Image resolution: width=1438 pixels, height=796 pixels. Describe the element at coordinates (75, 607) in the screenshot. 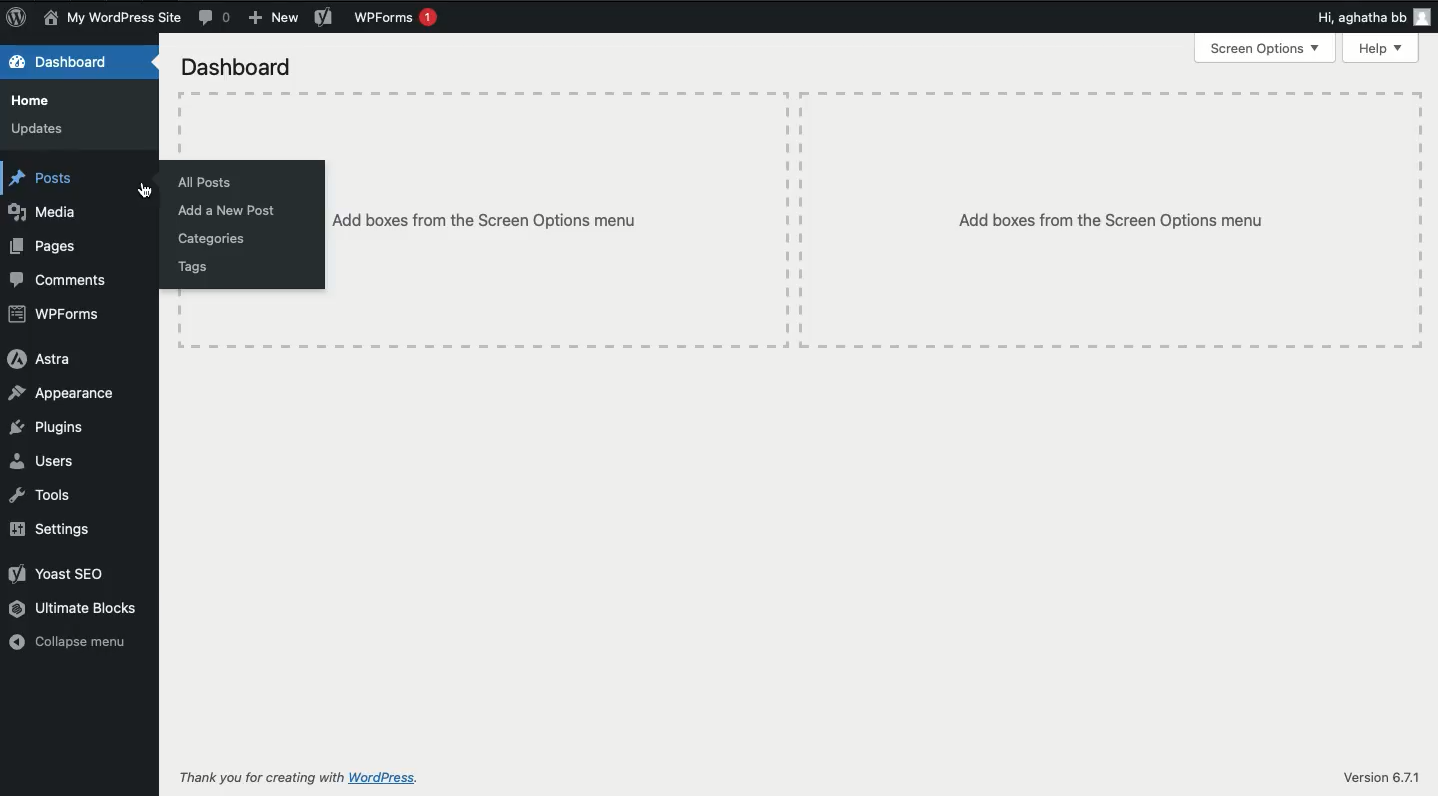

I see `Ultimate blocks` at that location.